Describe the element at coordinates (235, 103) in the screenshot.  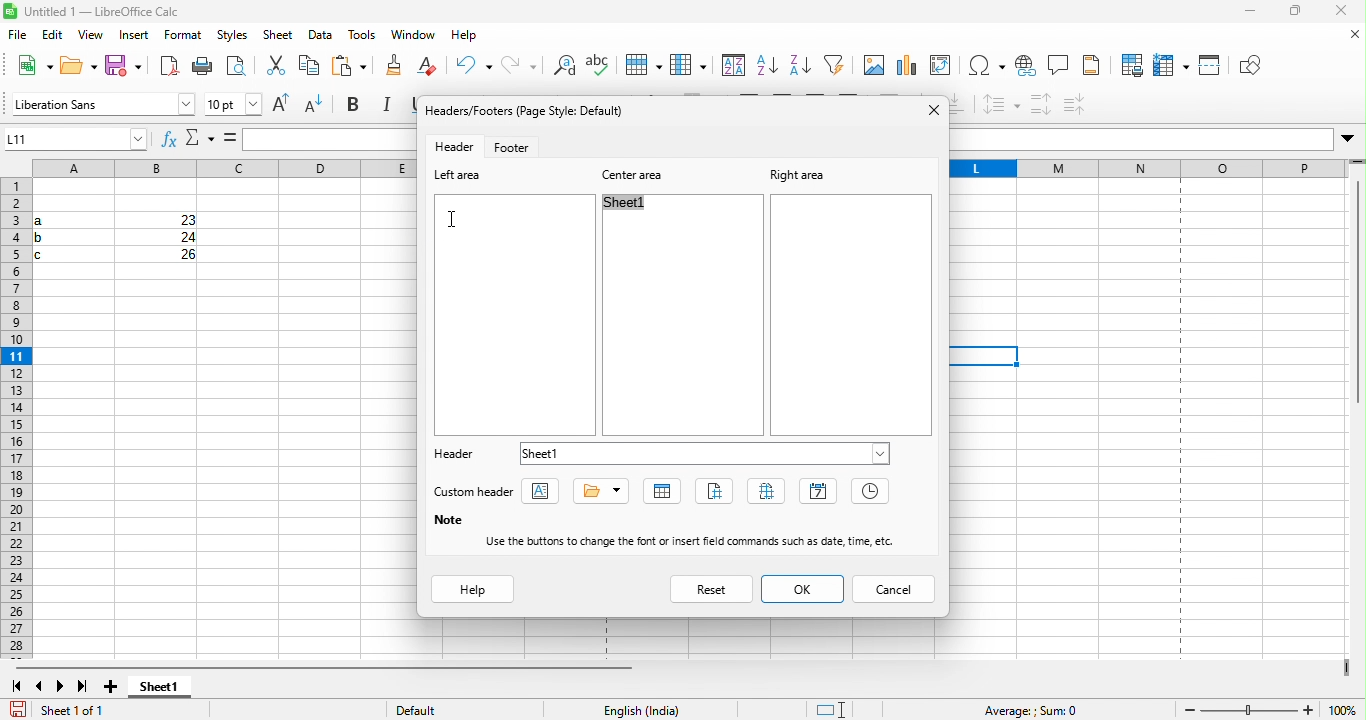
I see `font size` at that location.